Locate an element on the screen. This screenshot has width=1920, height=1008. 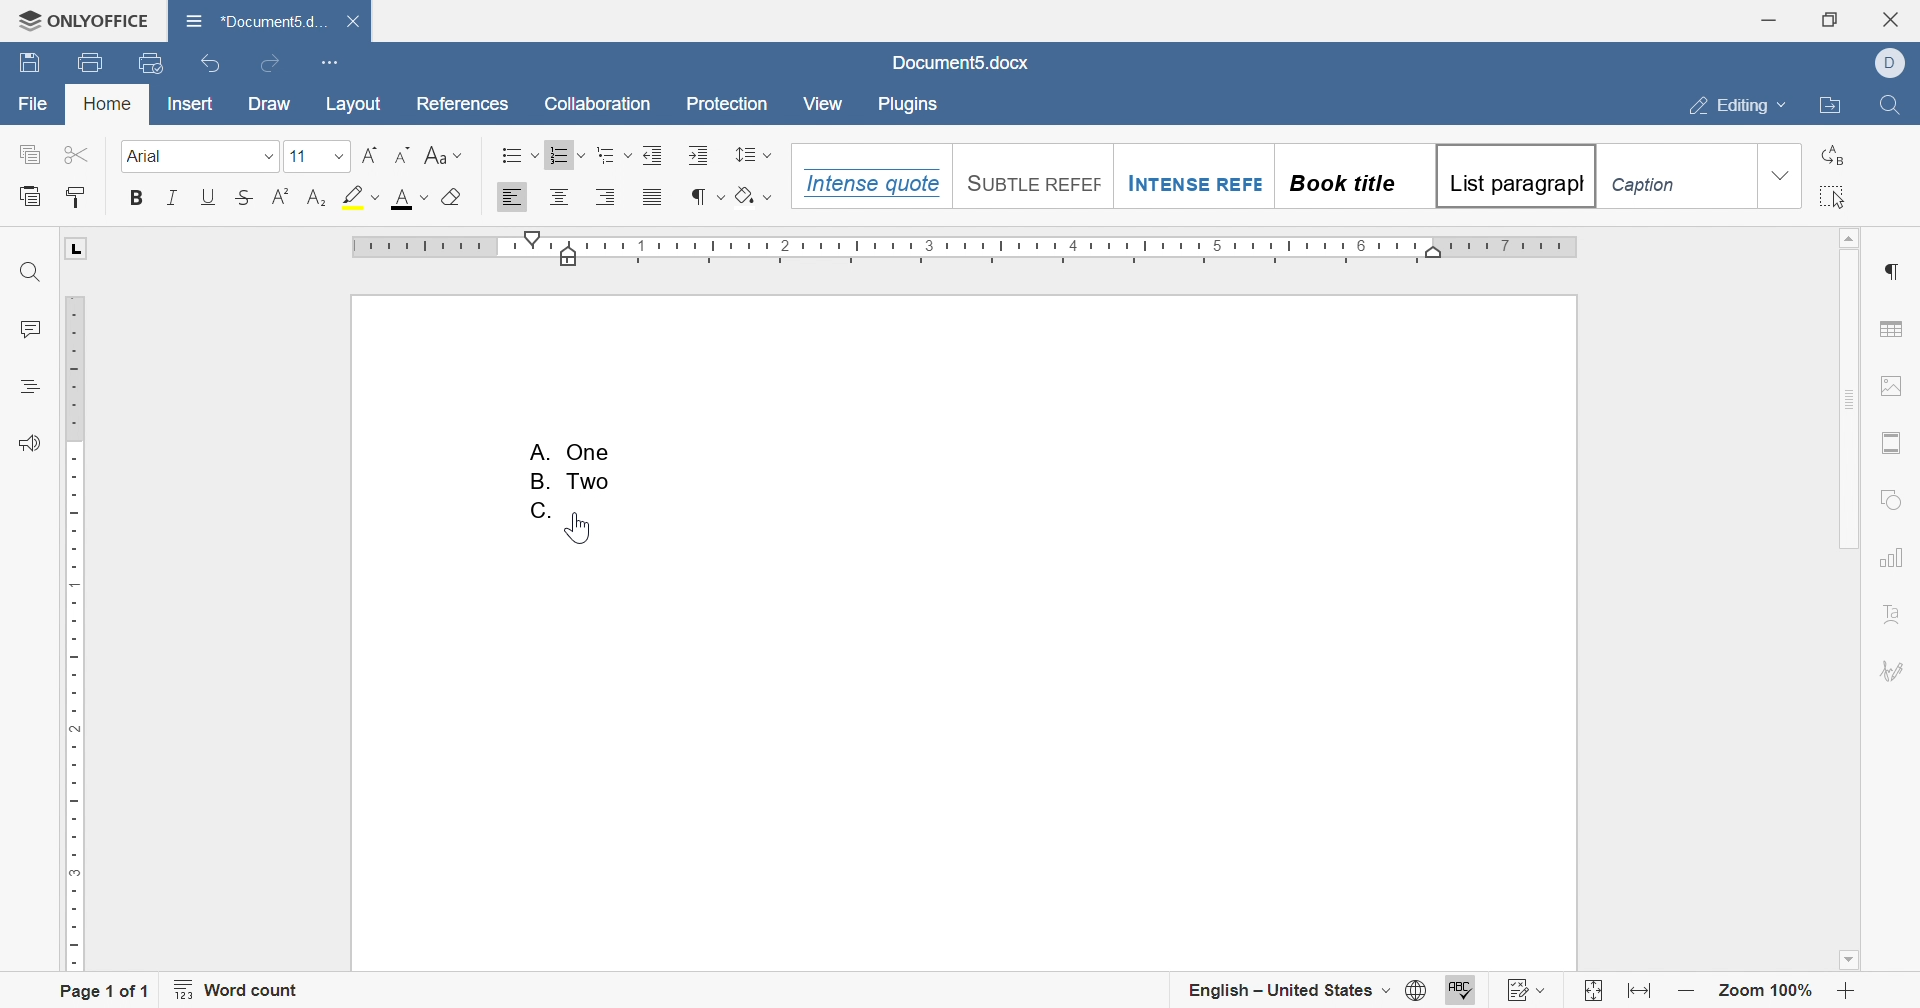
nonprinting characters is located at coordinates (707, 197).